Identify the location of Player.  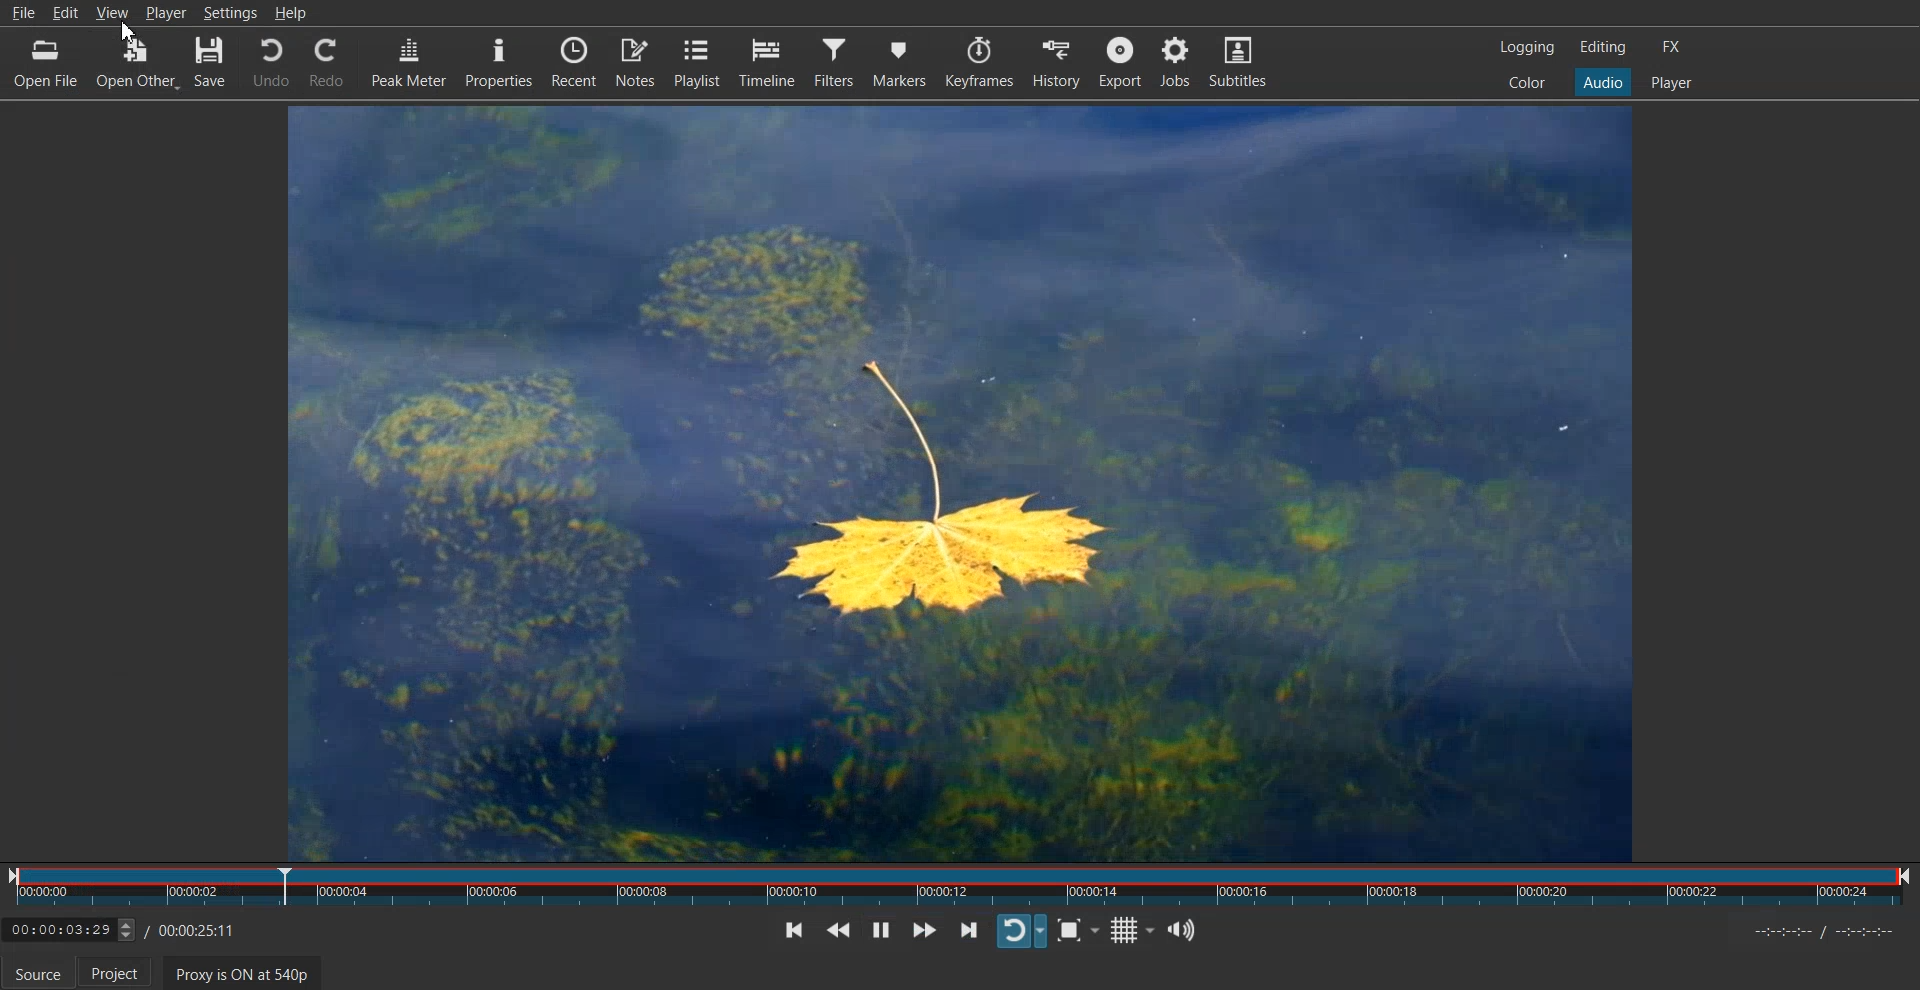
(1671, 83).